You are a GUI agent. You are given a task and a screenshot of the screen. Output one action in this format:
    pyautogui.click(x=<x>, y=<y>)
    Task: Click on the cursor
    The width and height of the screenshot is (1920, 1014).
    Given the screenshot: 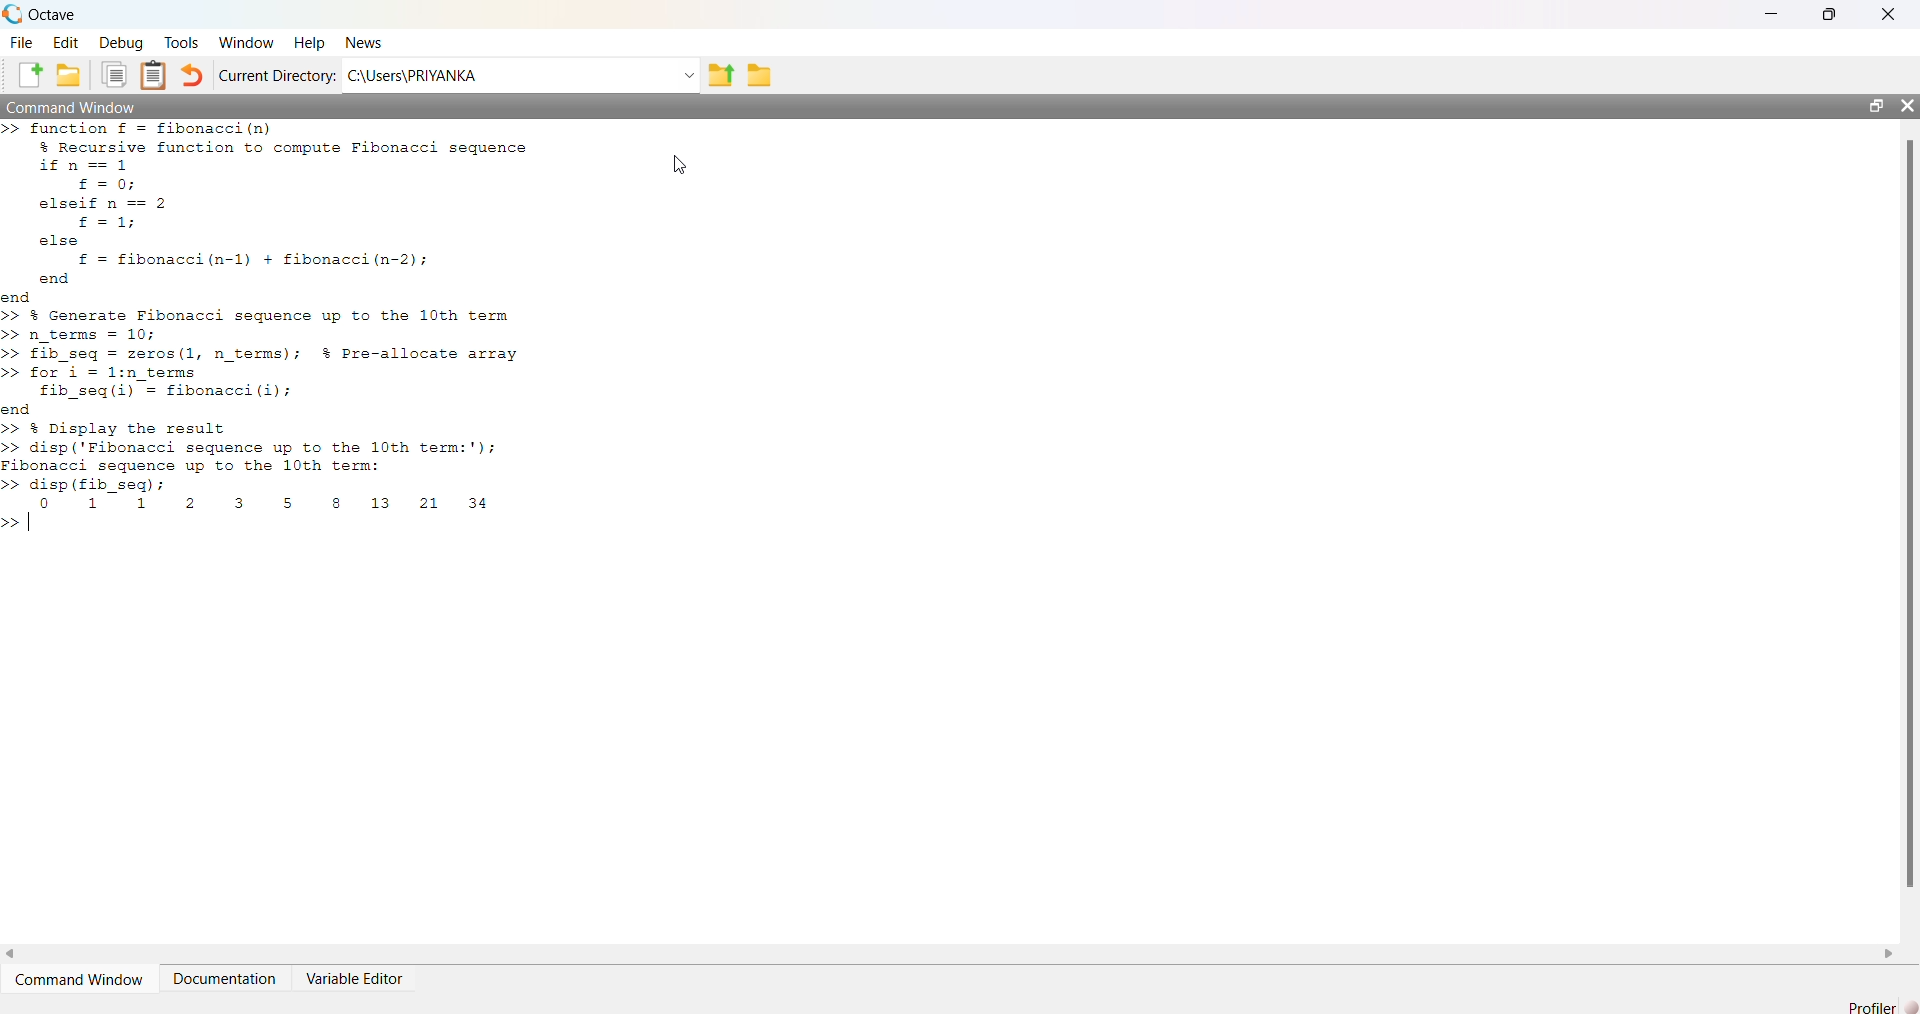 What is the action you would take?
    pyautogui.click(x=685, y=167)
    